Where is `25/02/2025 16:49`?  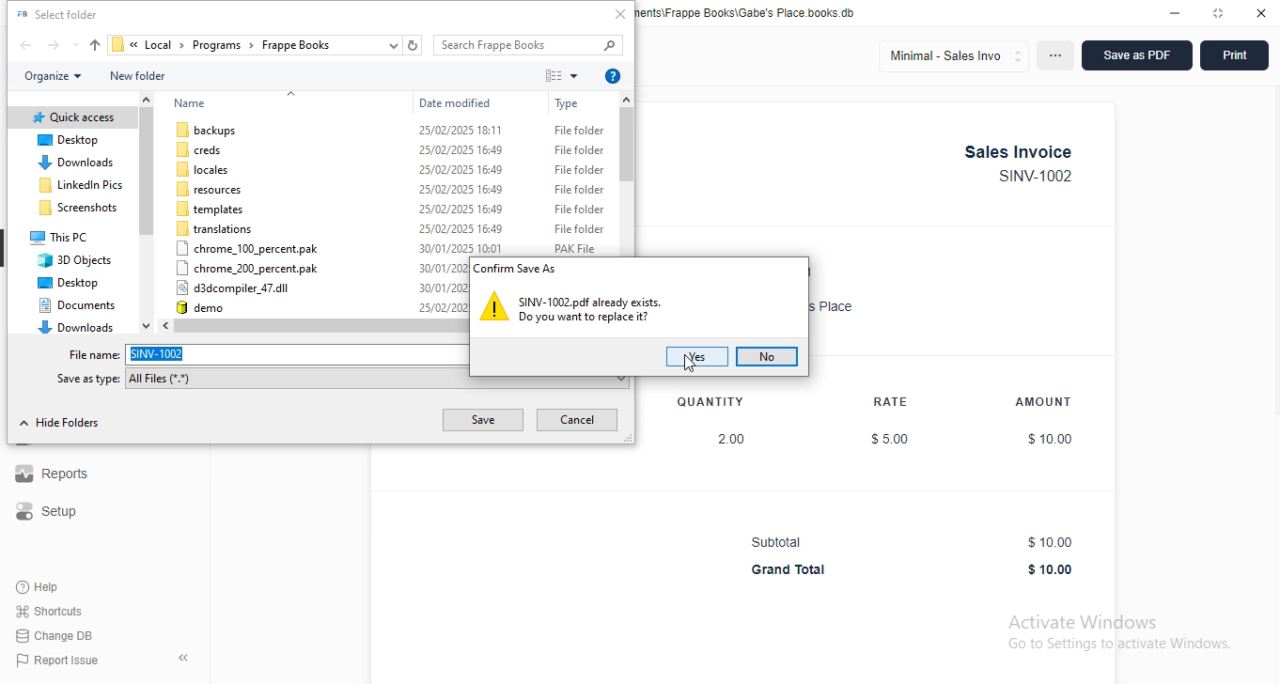
25/02/2025 16:49 is located at coordinates (461, 209).